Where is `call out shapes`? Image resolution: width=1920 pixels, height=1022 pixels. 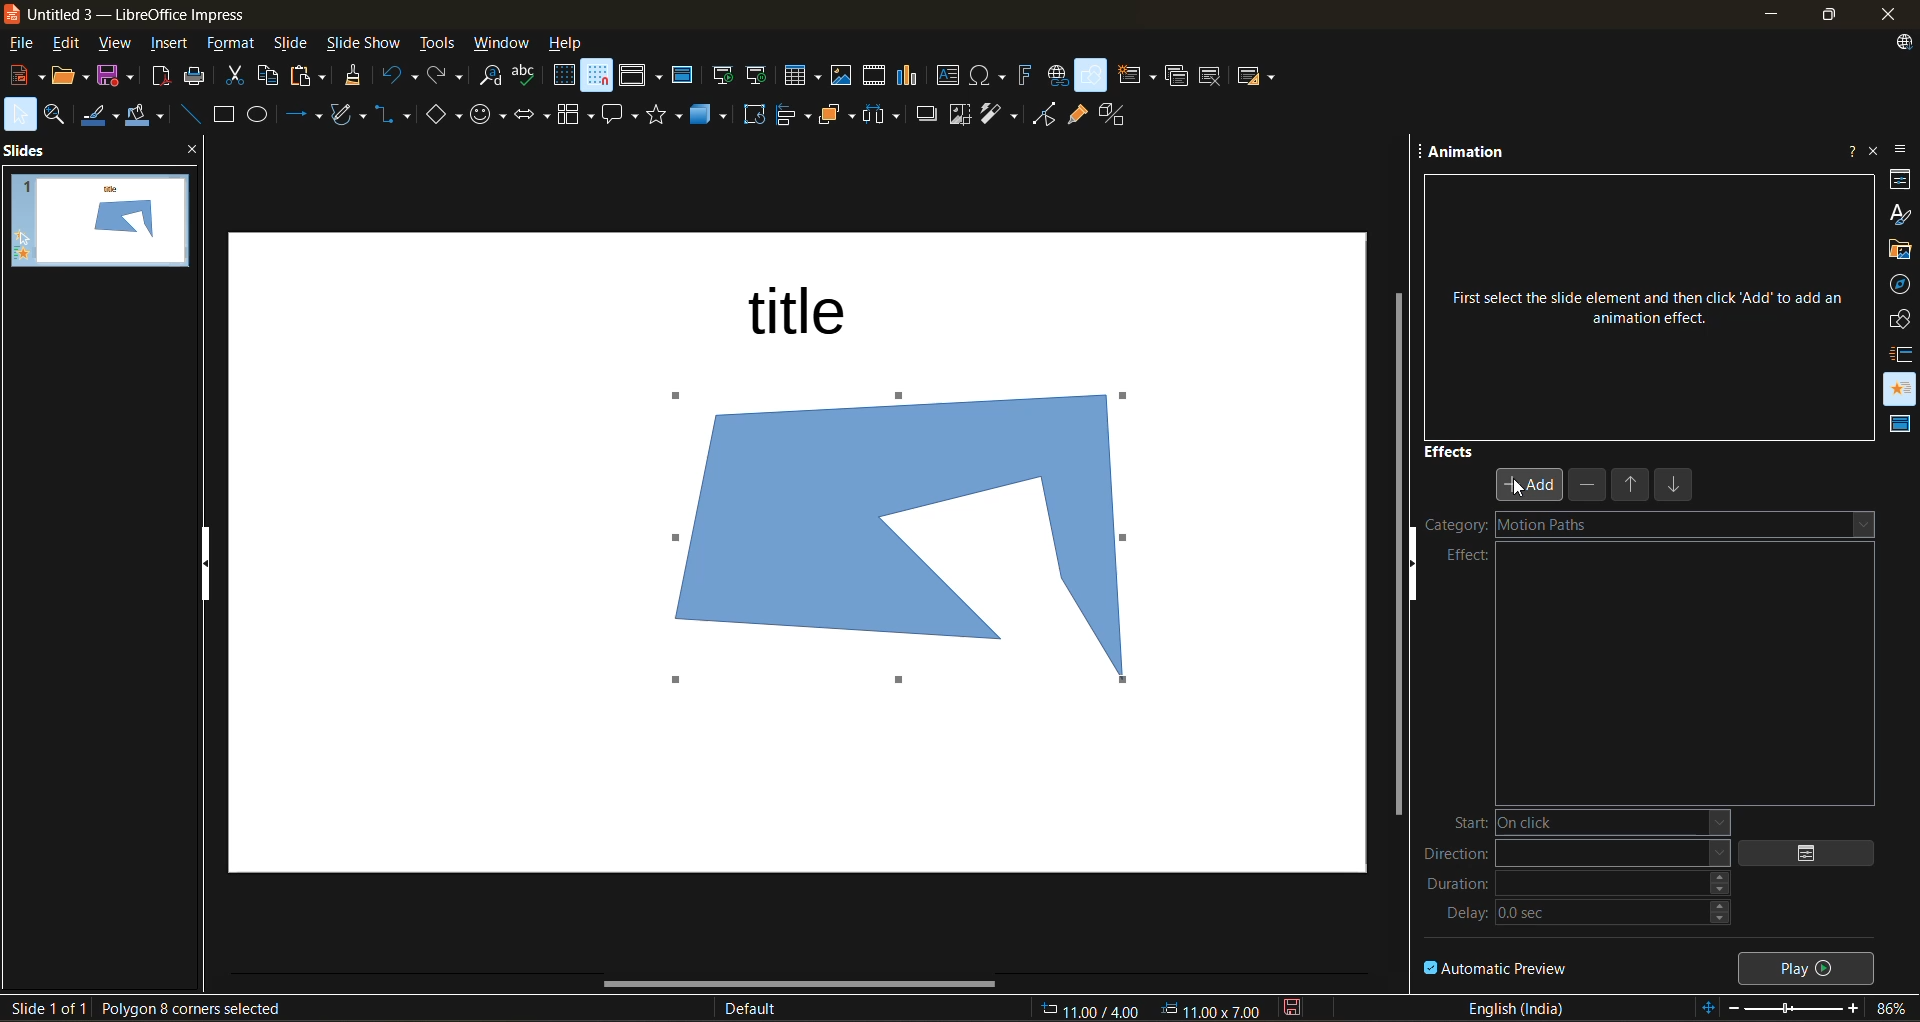
call out shapes is located at coordinates (623, 115).